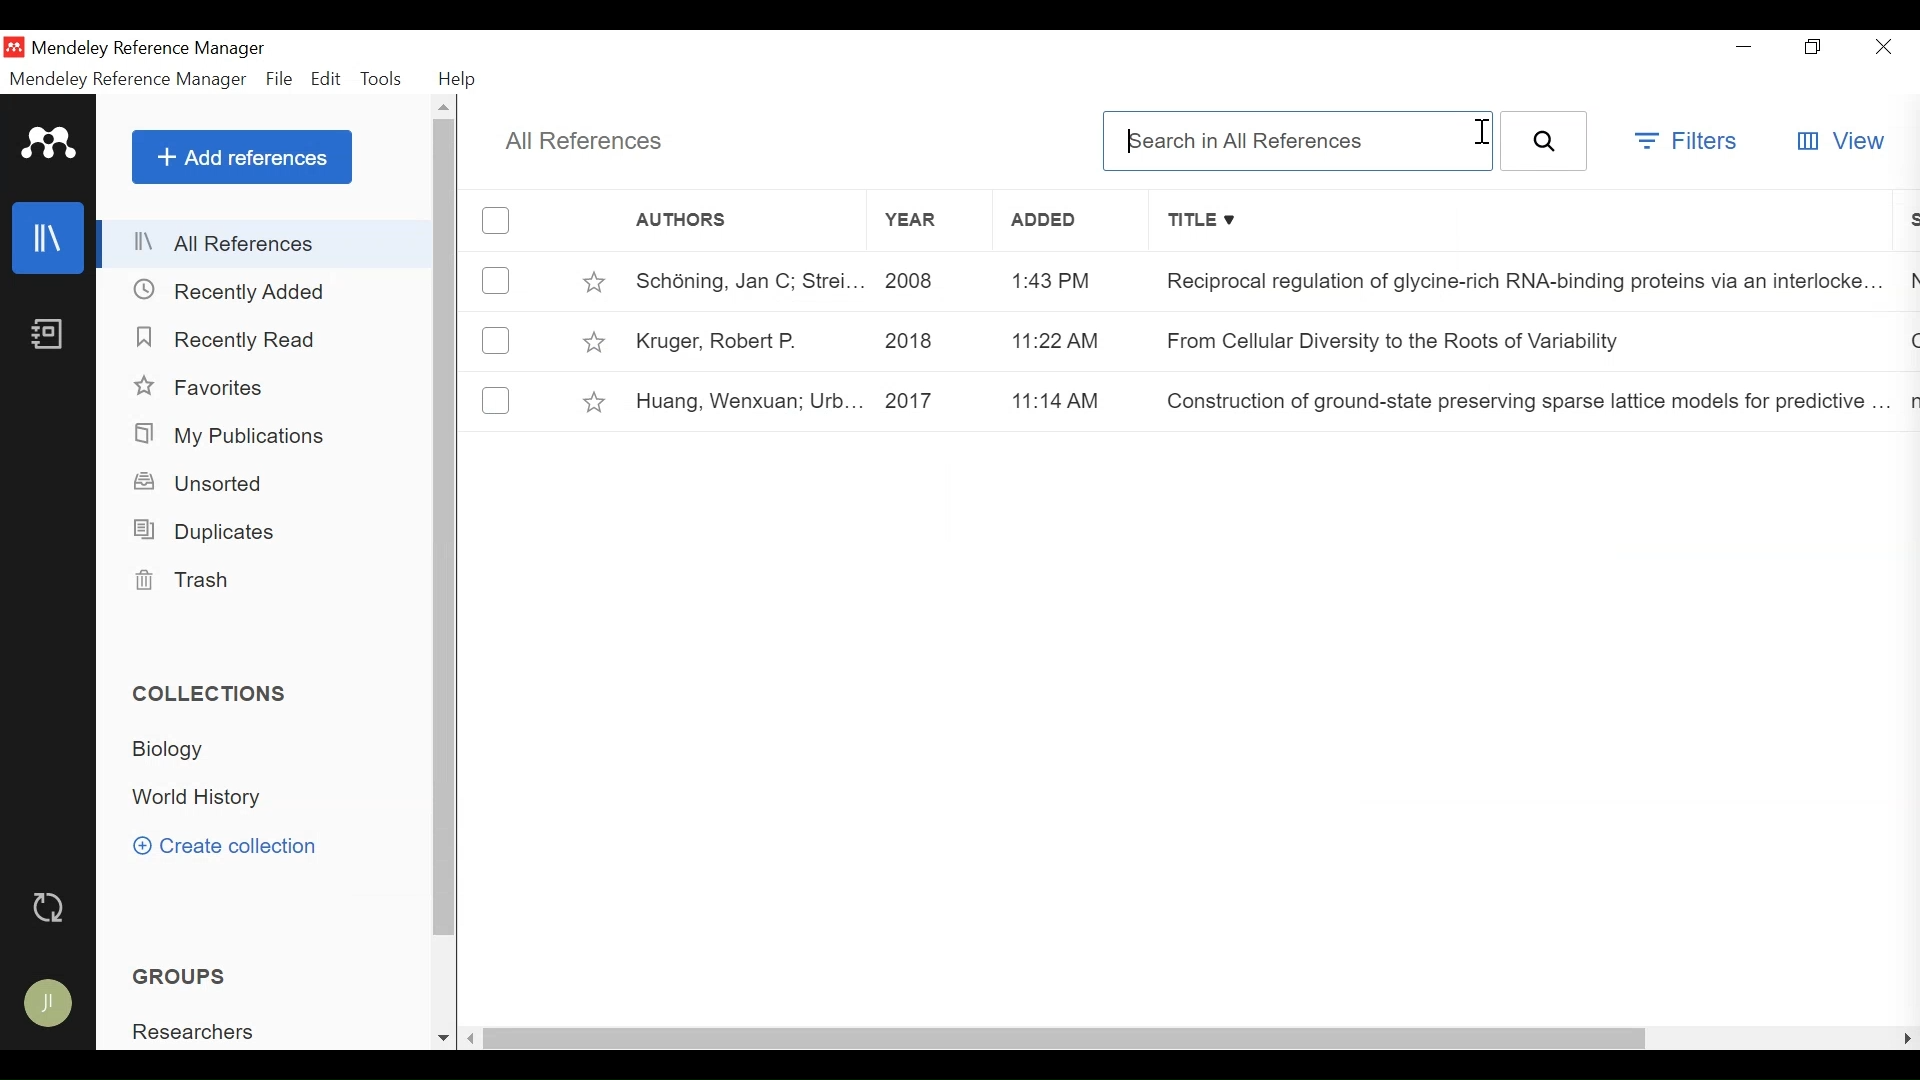 Image resolution: width=1920 pixels, height=1080 pixels. What do you see at coordinates (213, 694) in the screenshot?
I see `Collection` at bounding box center [213, 694].